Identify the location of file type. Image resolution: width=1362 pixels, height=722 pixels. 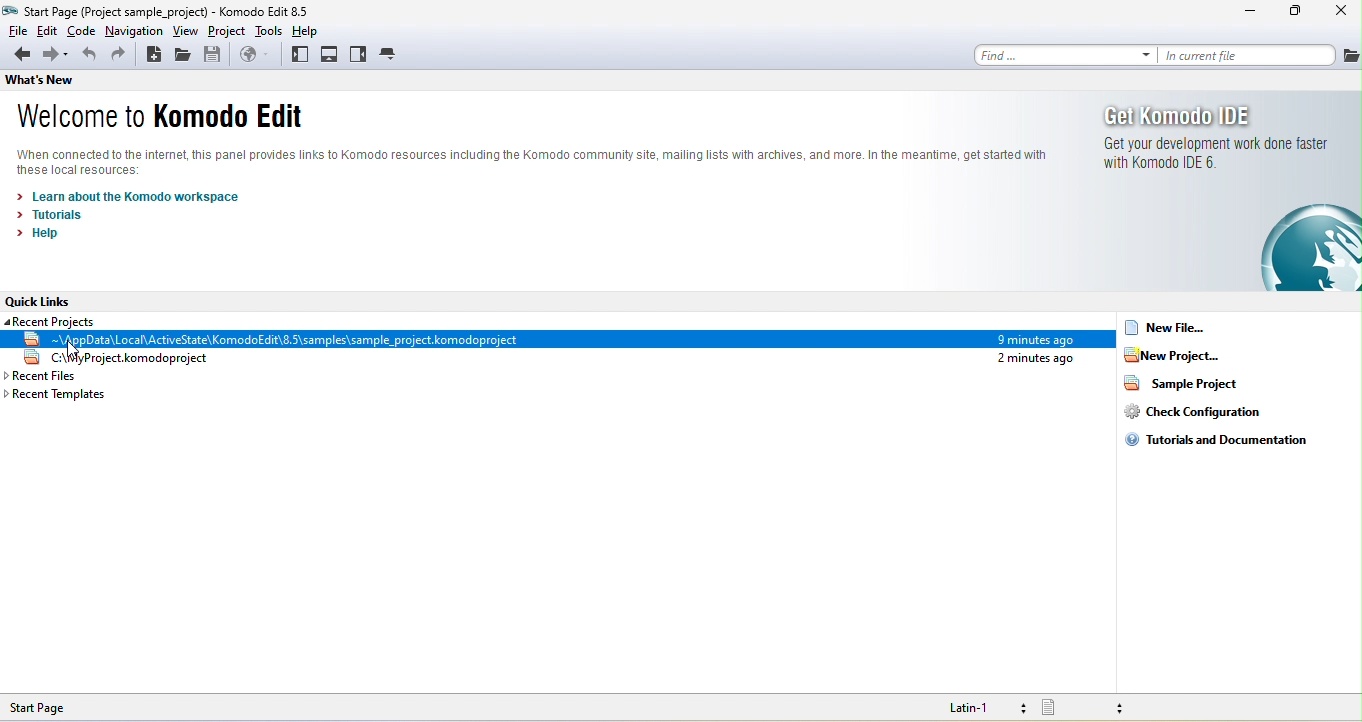
(1080, 708).